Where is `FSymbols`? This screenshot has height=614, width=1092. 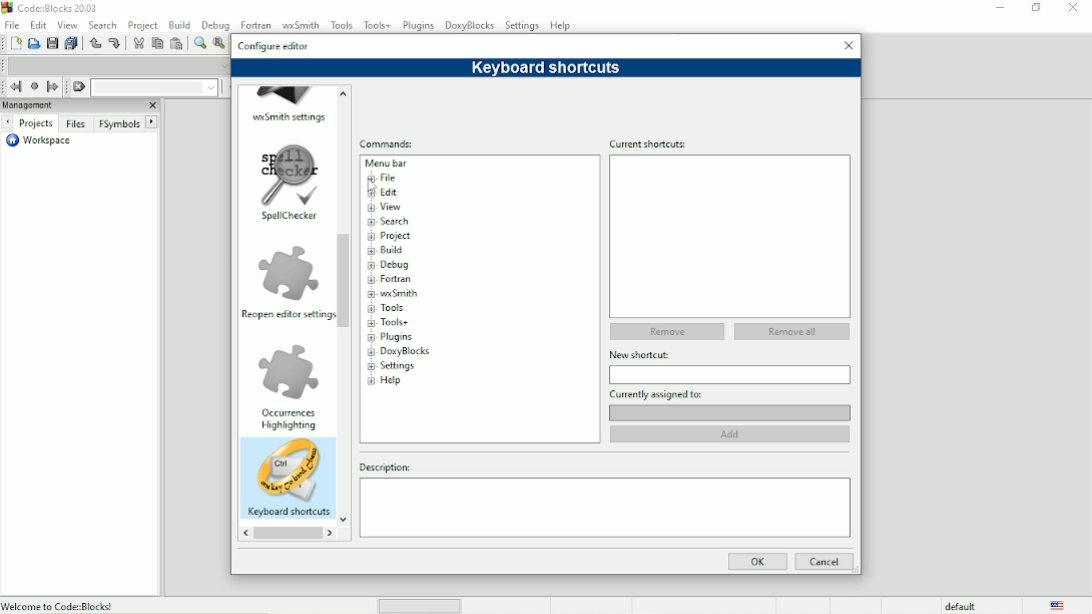
FSymbols is located at coordinates (119, 124).